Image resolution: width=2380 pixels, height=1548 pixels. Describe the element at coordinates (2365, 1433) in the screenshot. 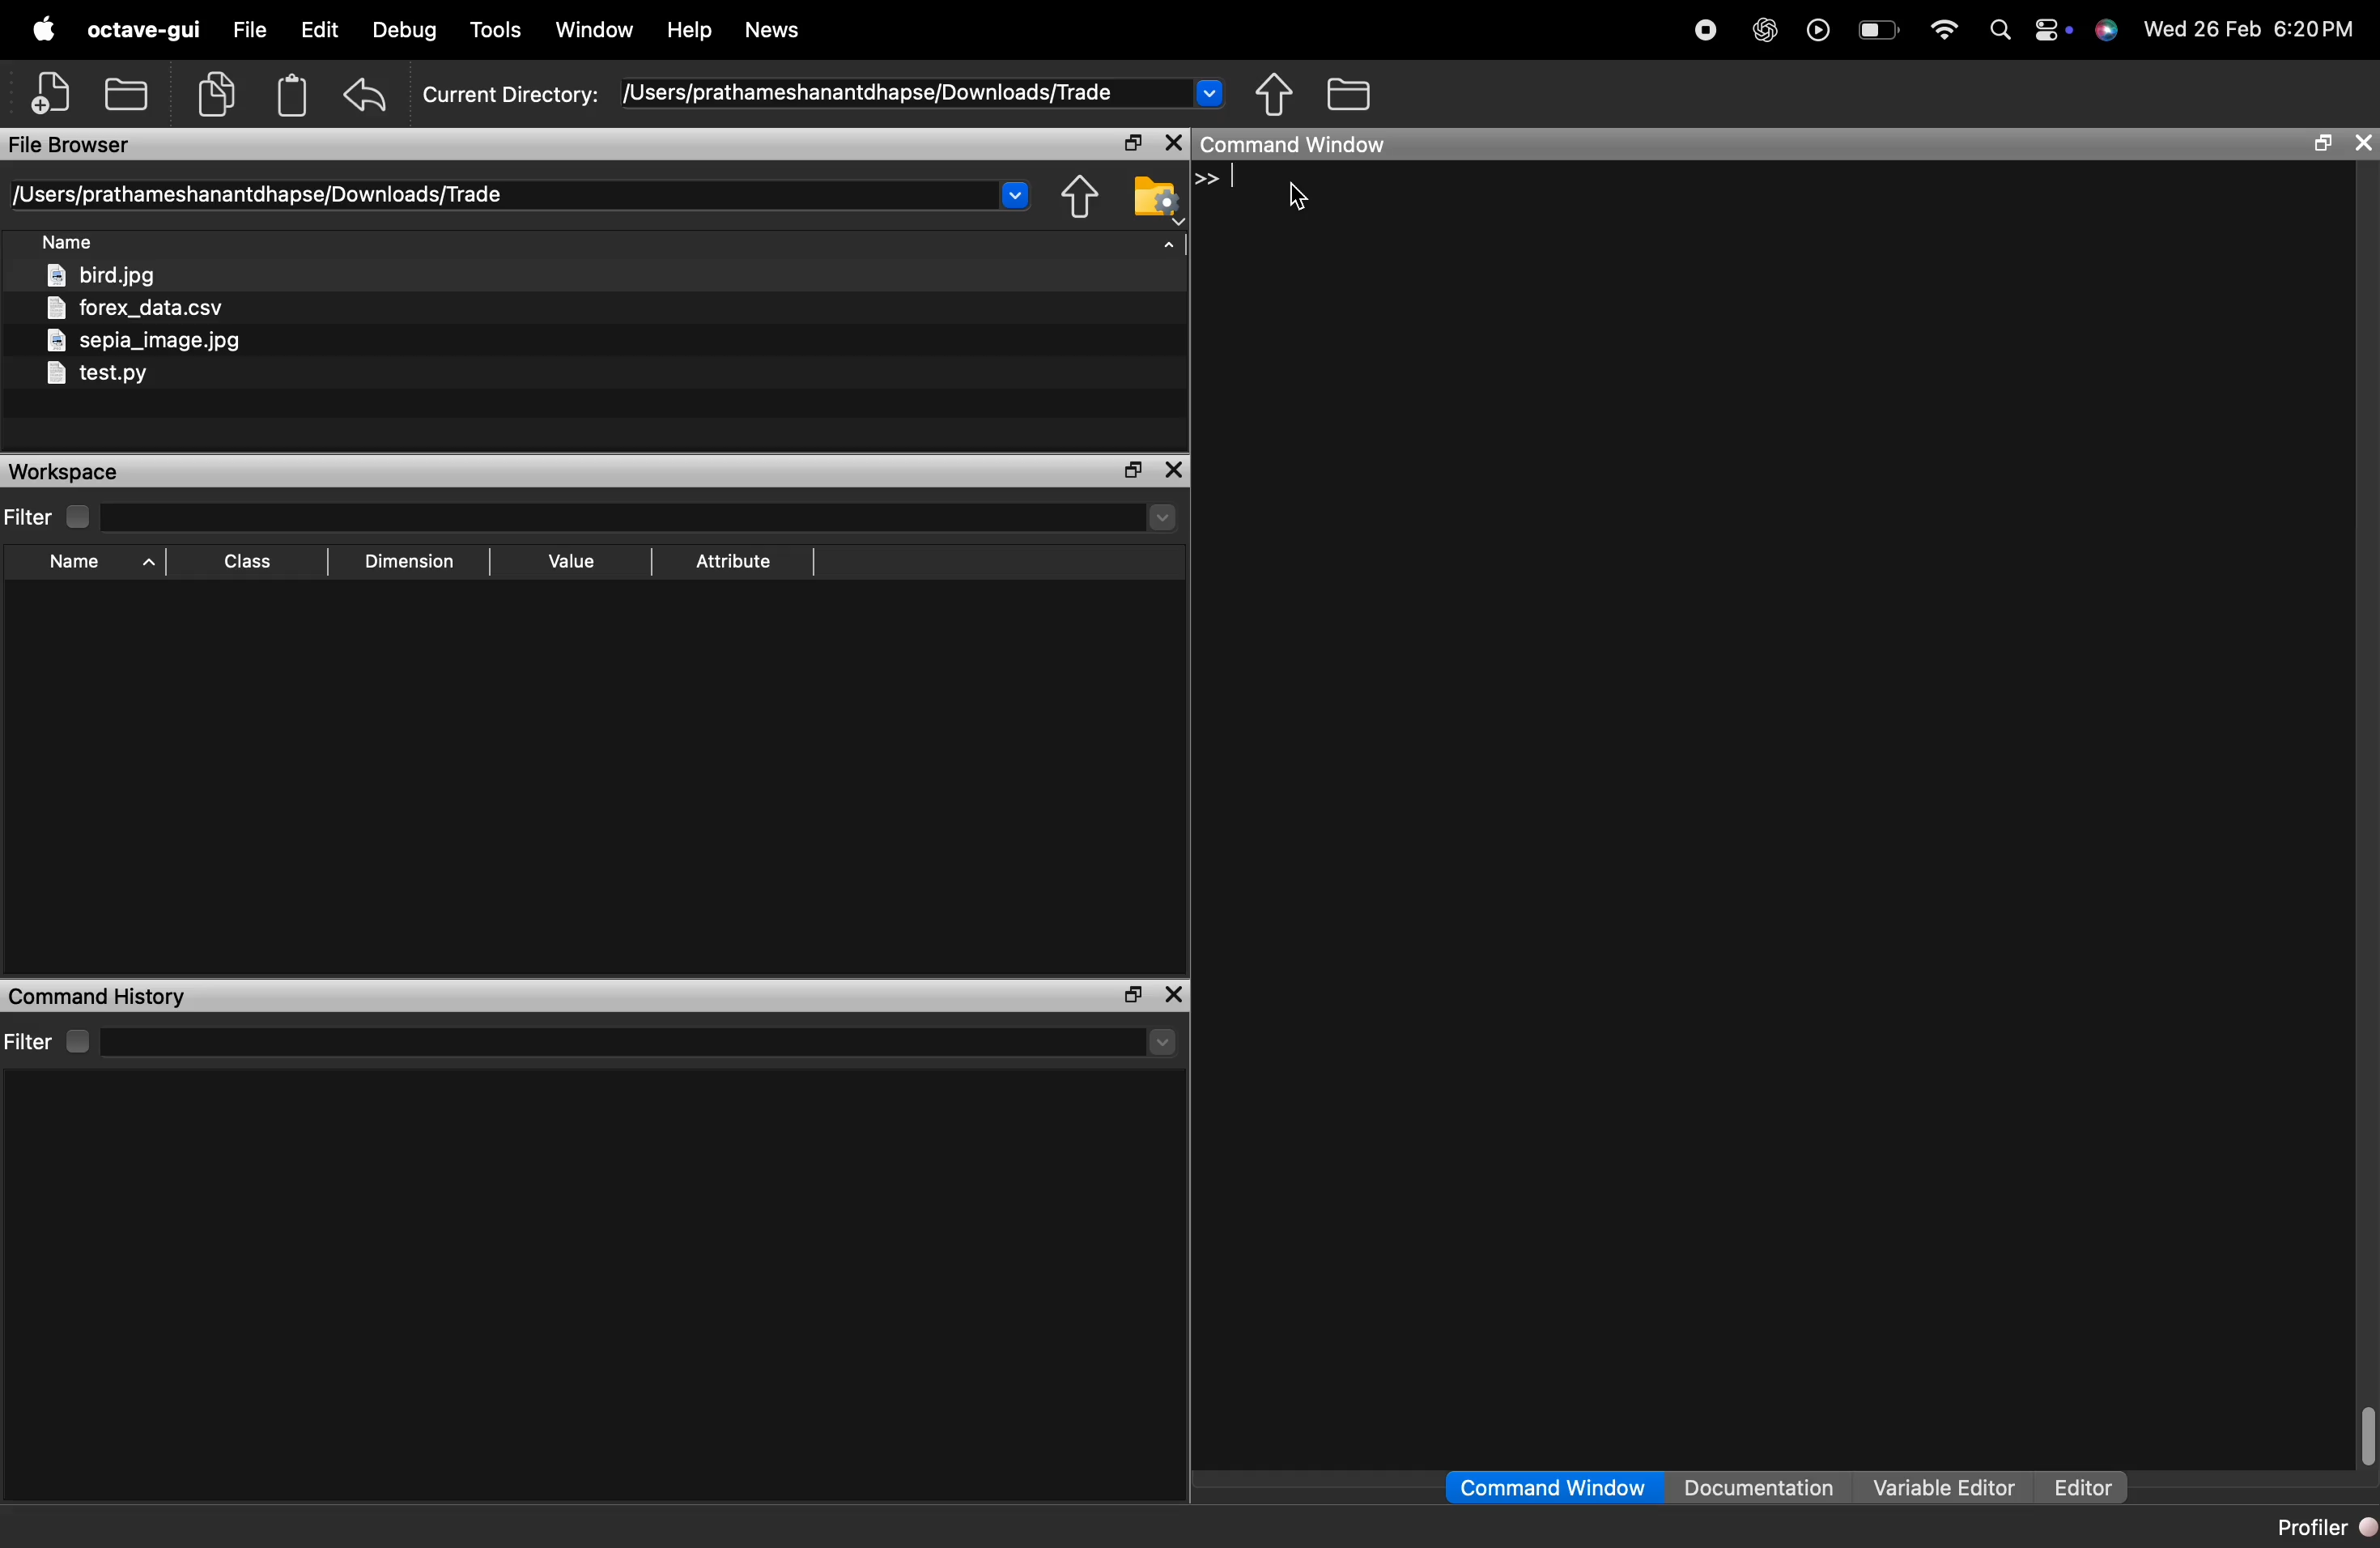

I see `scroll bar` at that location.